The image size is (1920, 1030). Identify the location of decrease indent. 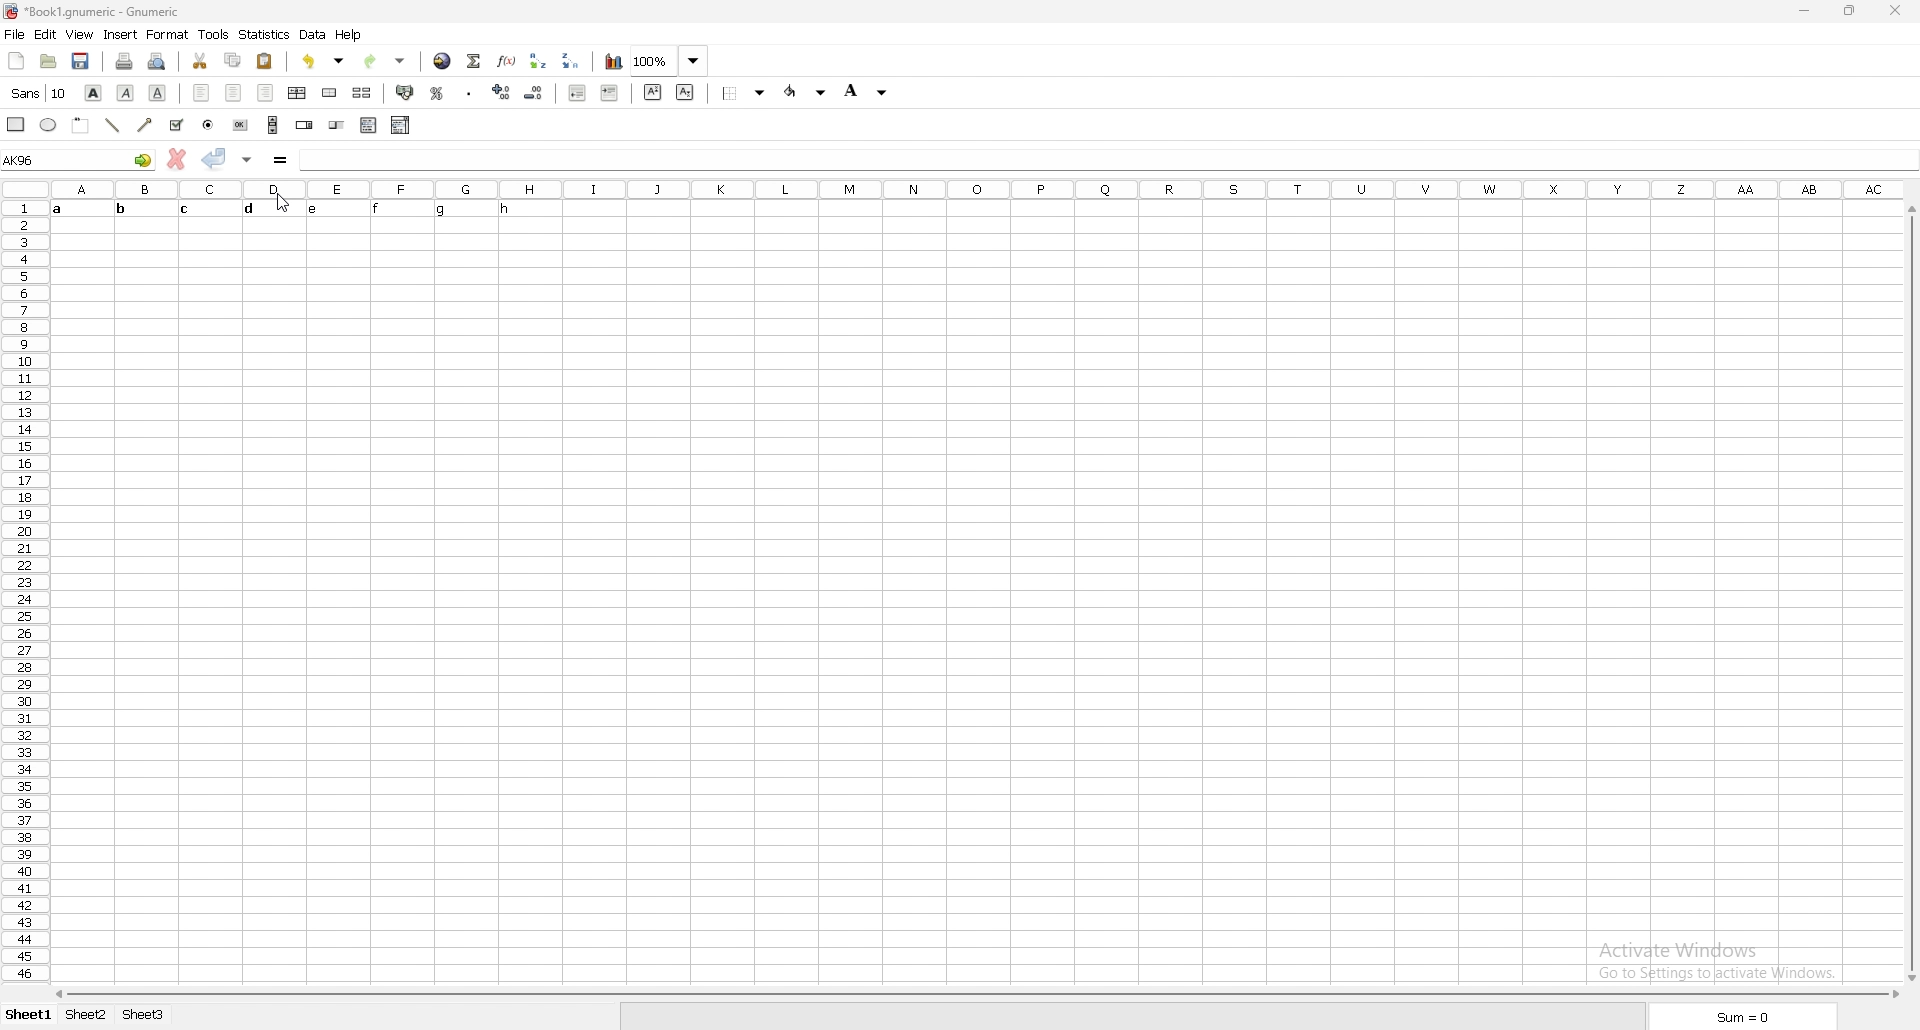
(578, 92).